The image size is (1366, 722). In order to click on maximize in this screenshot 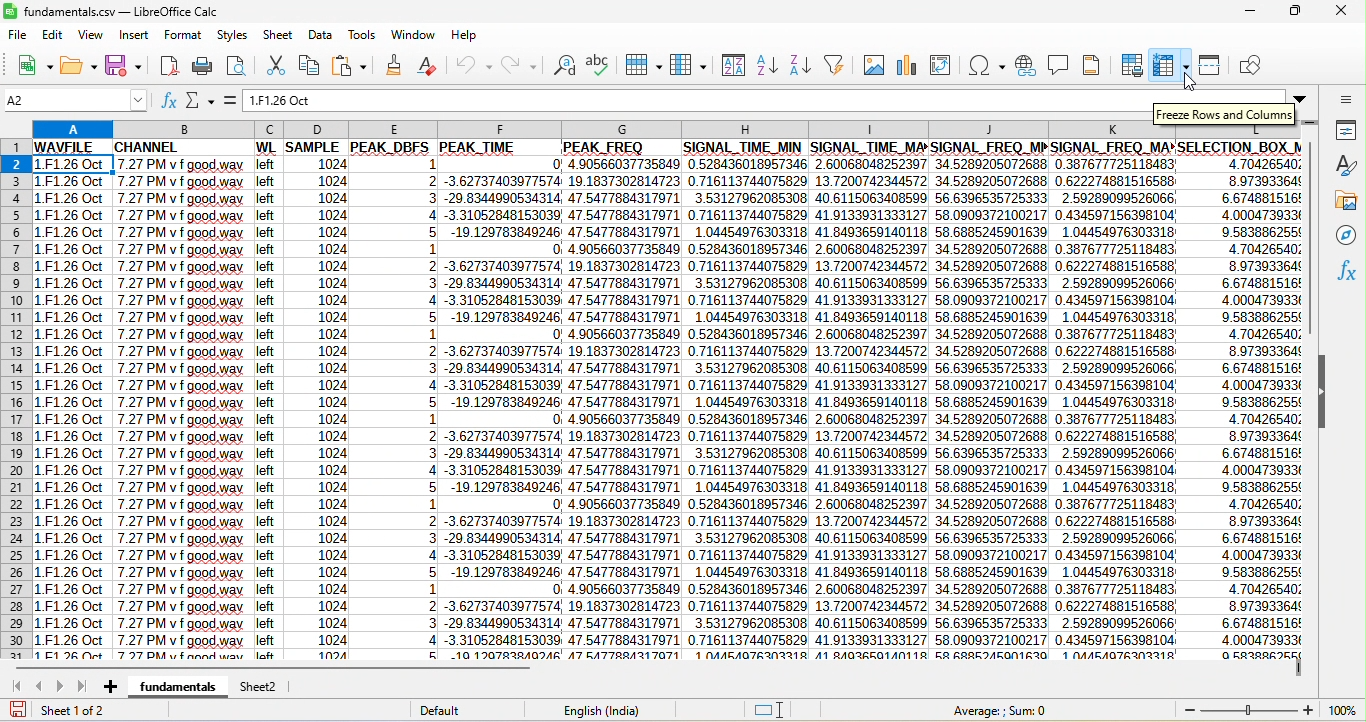, I will do `click(1295, 13)`.